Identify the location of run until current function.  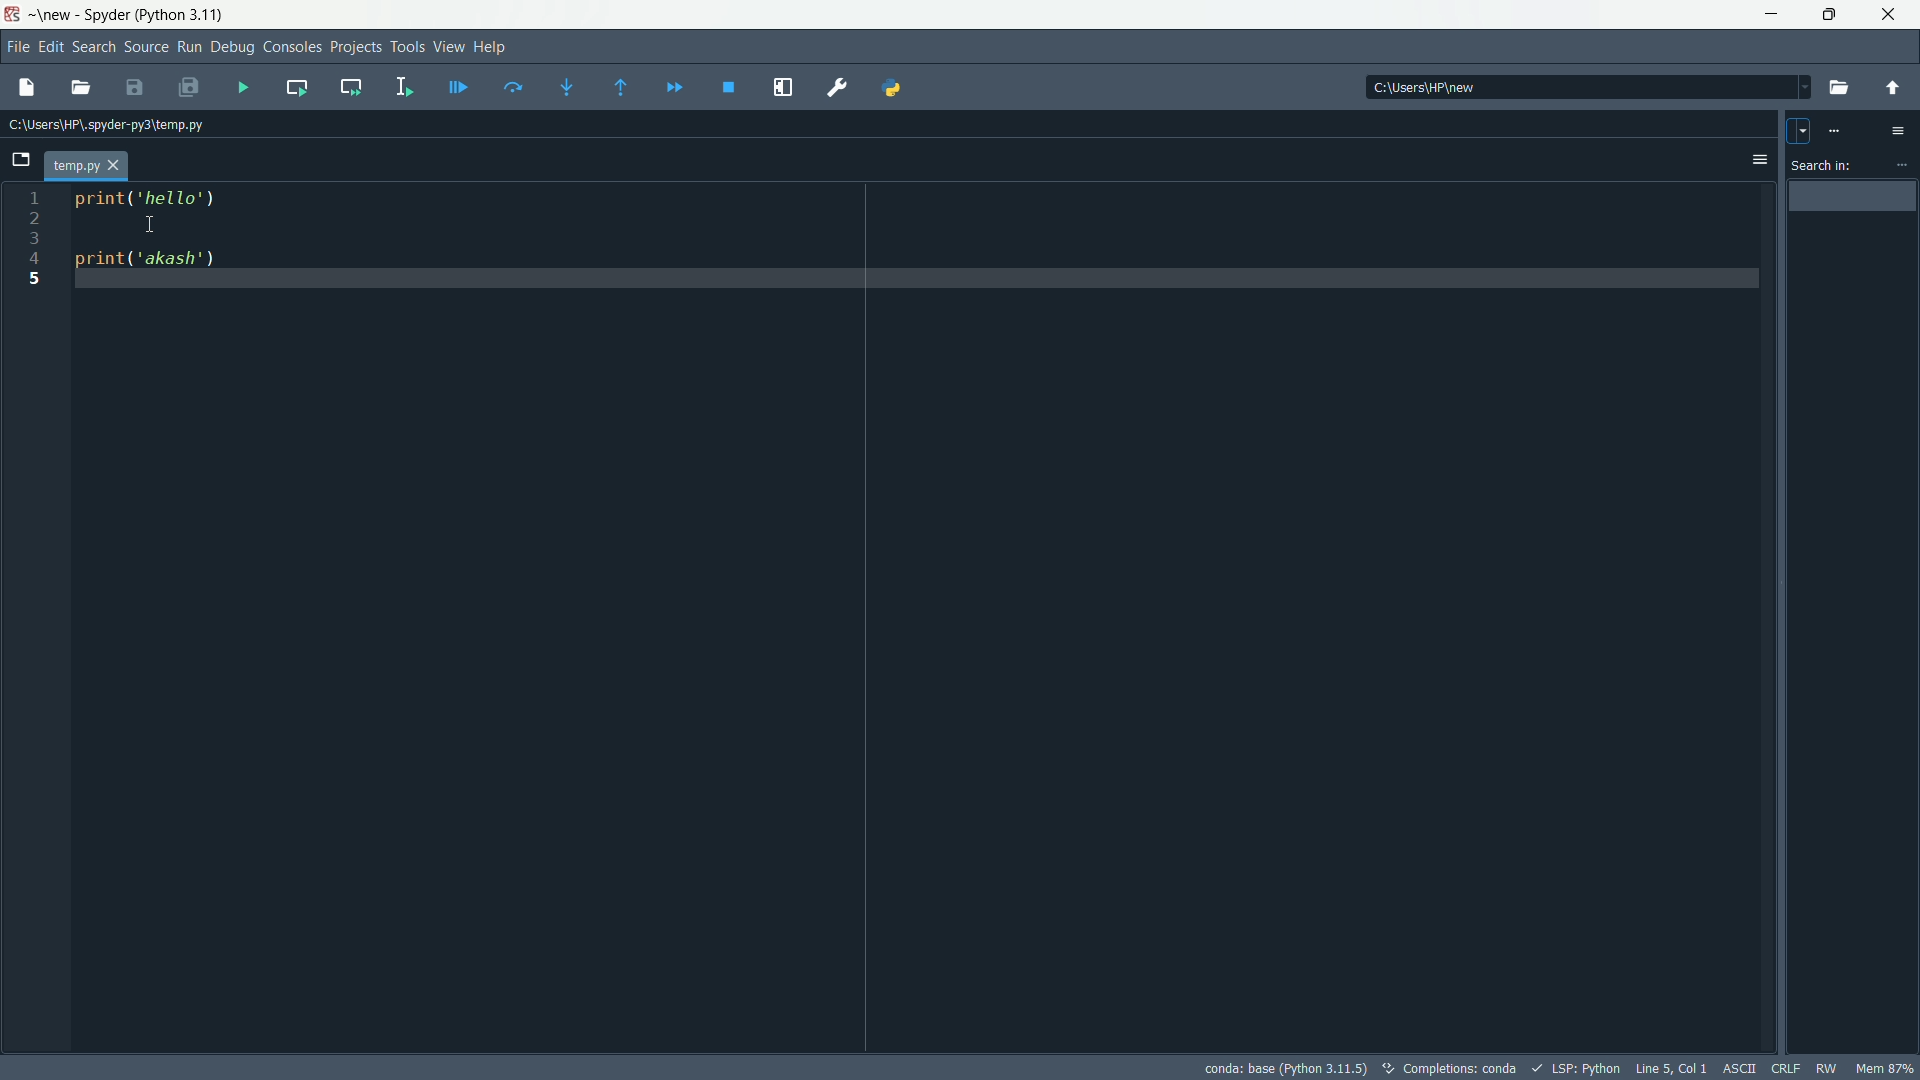
(625, 89).